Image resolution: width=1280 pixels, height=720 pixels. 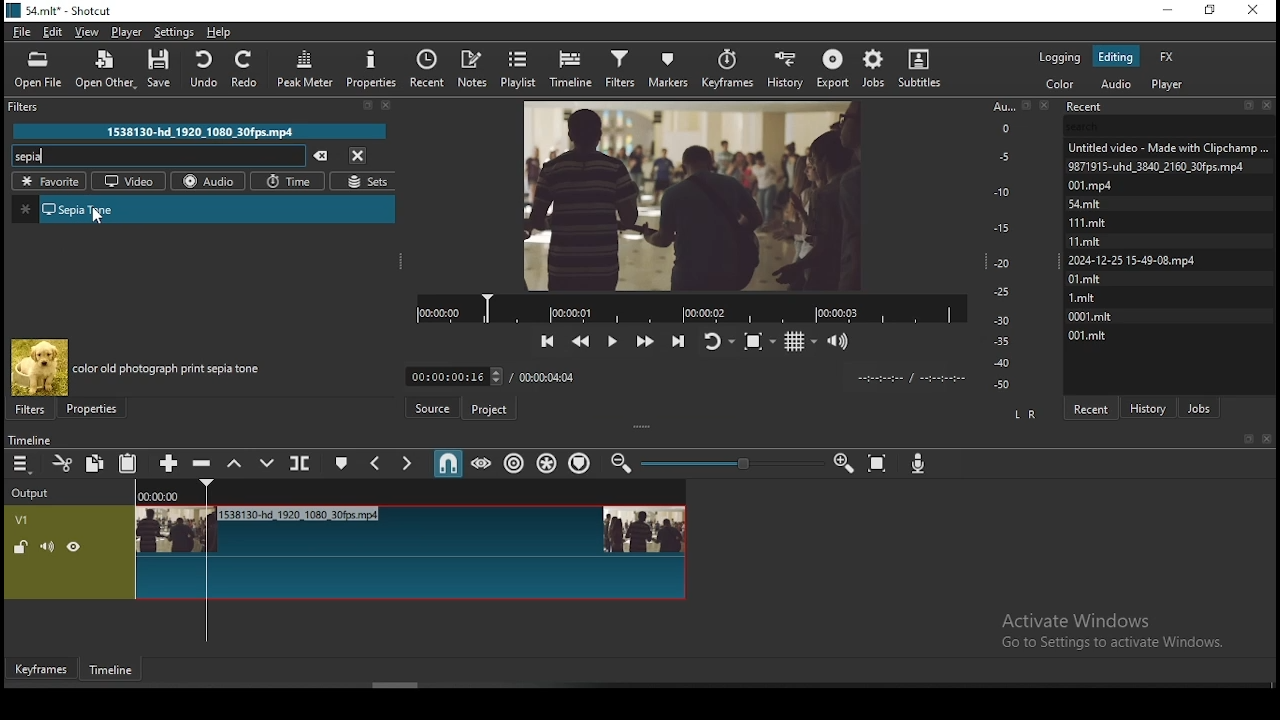 What do you see at coordinates (65, 463) in the screenshot?
I see `cut` at bounding box center [65, 463].